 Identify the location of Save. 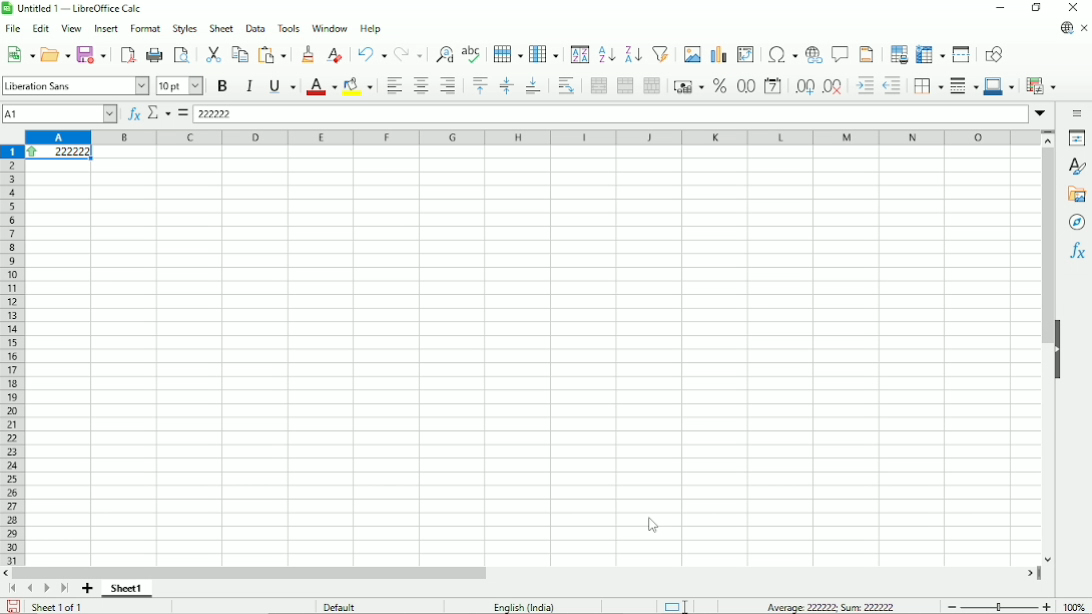
(13, 607).